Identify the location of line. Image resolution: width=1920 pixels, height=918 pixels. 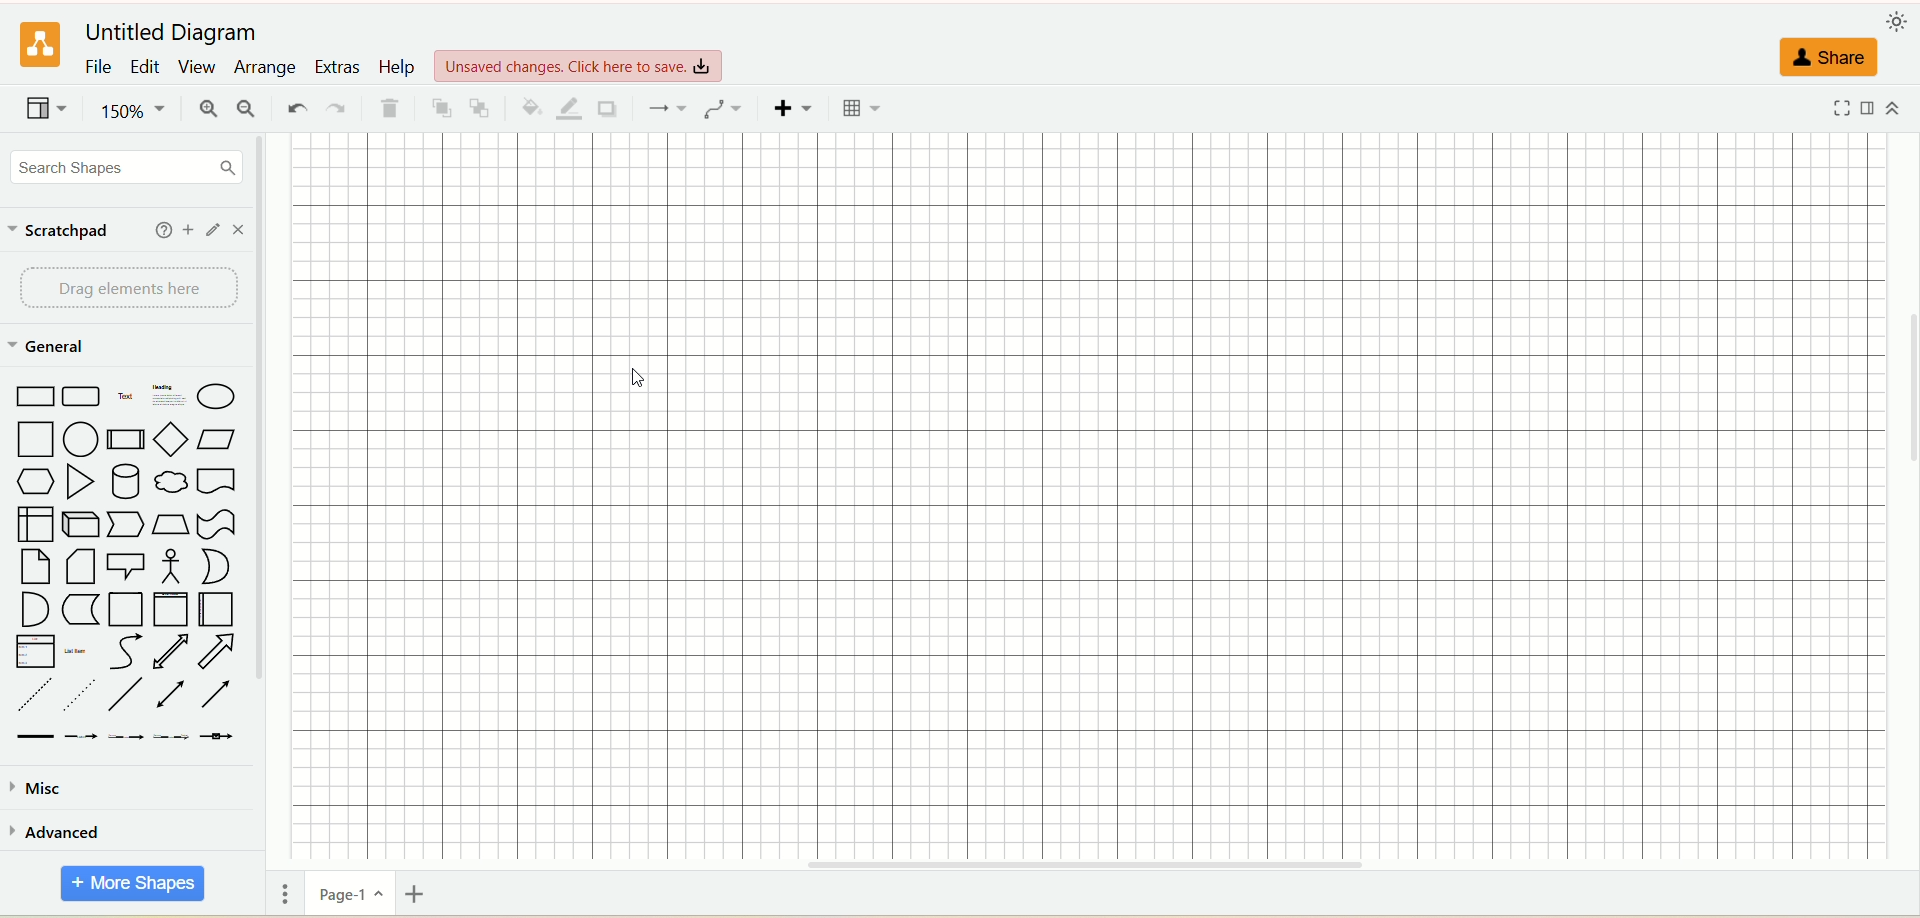
(125, 693).